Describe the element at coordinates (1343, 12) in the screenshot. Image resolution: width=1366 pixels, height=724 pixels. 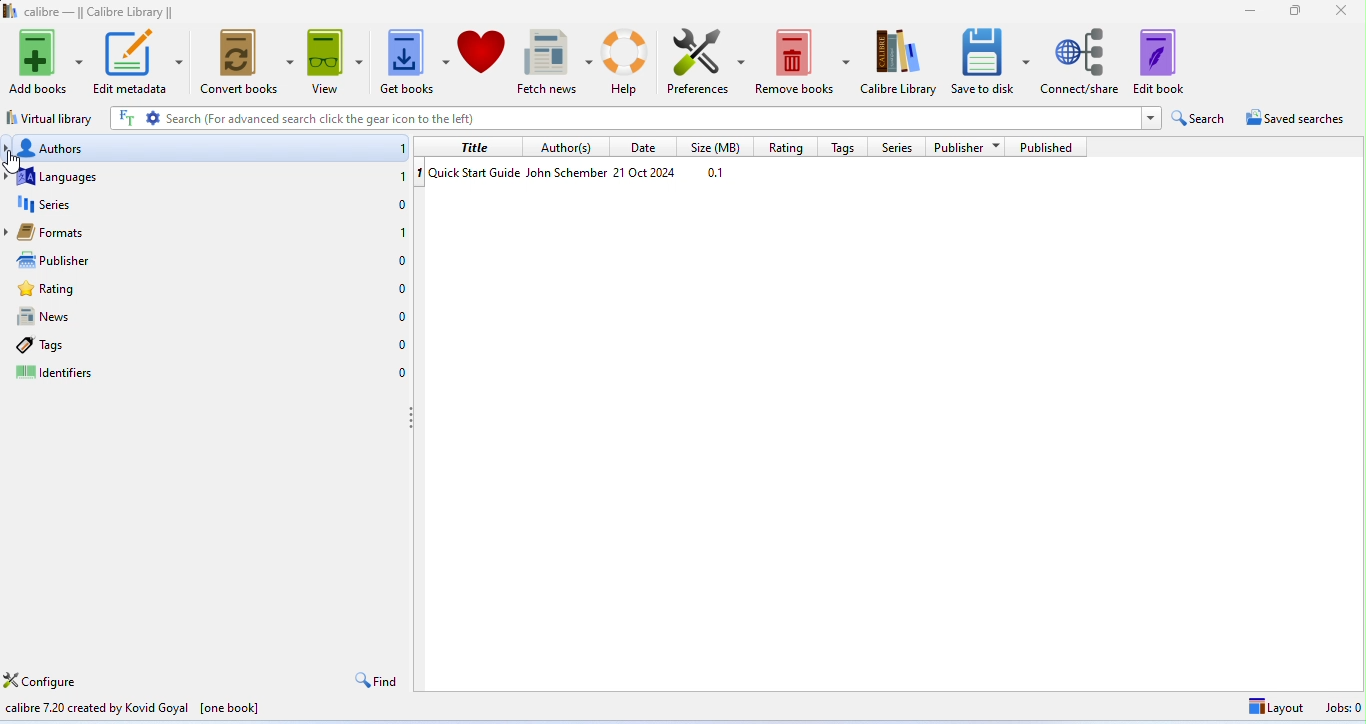
I see `close` at that location.